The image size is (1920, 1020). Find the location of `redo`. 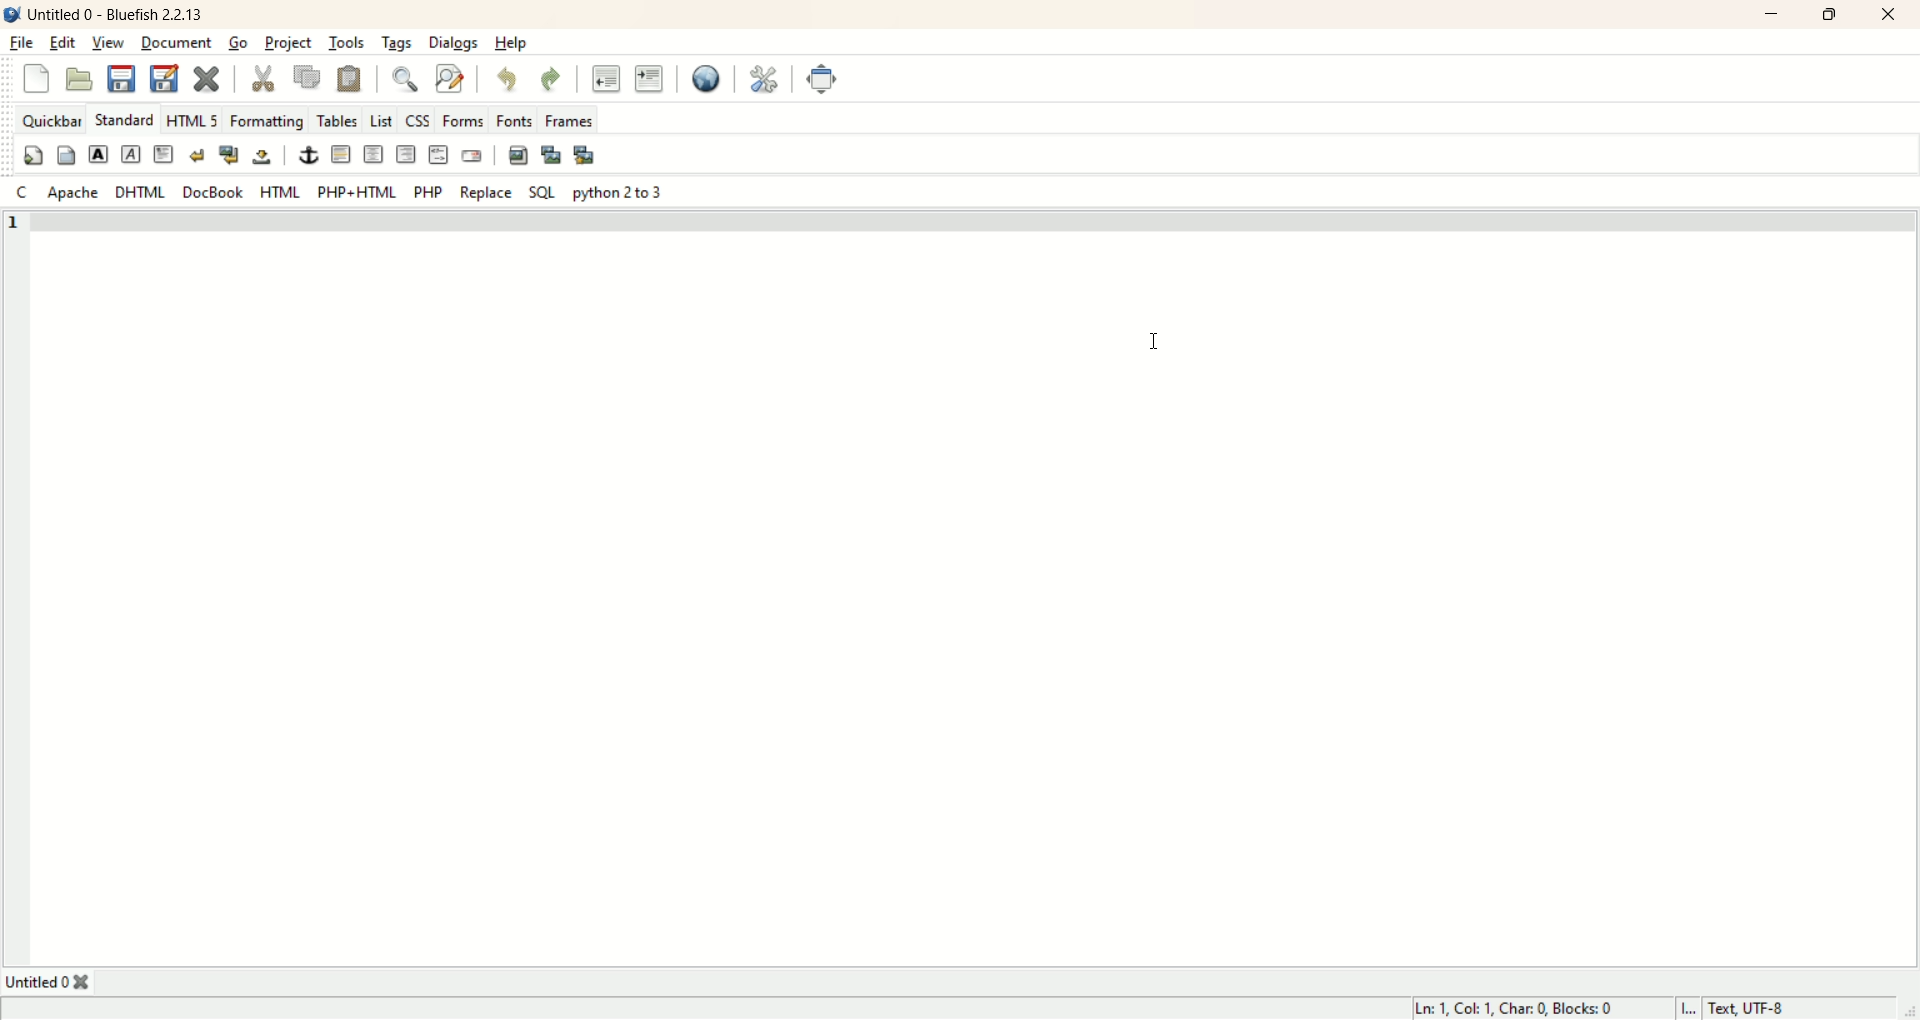

redo is located at coordinates (550, 79).